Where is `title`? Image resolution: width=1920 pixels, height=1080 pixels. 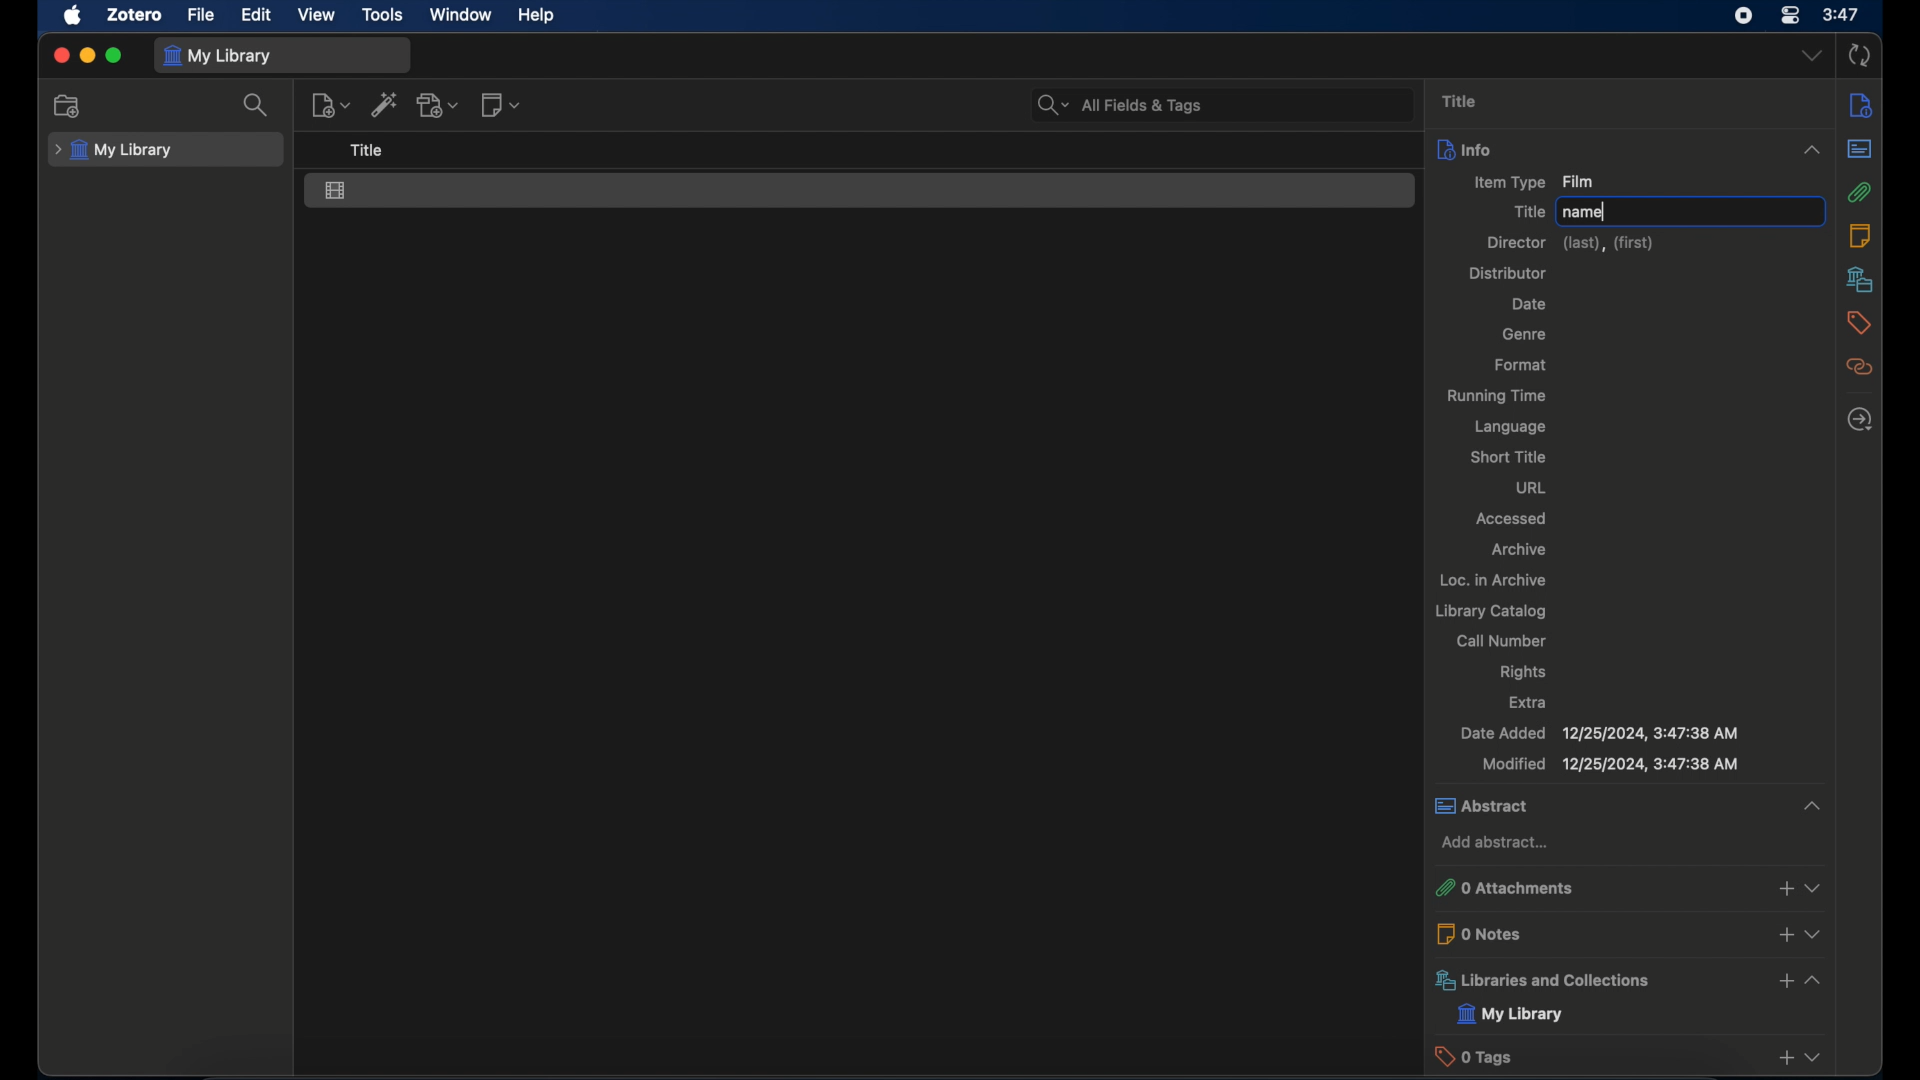 title is located at coordinates (366, 151).